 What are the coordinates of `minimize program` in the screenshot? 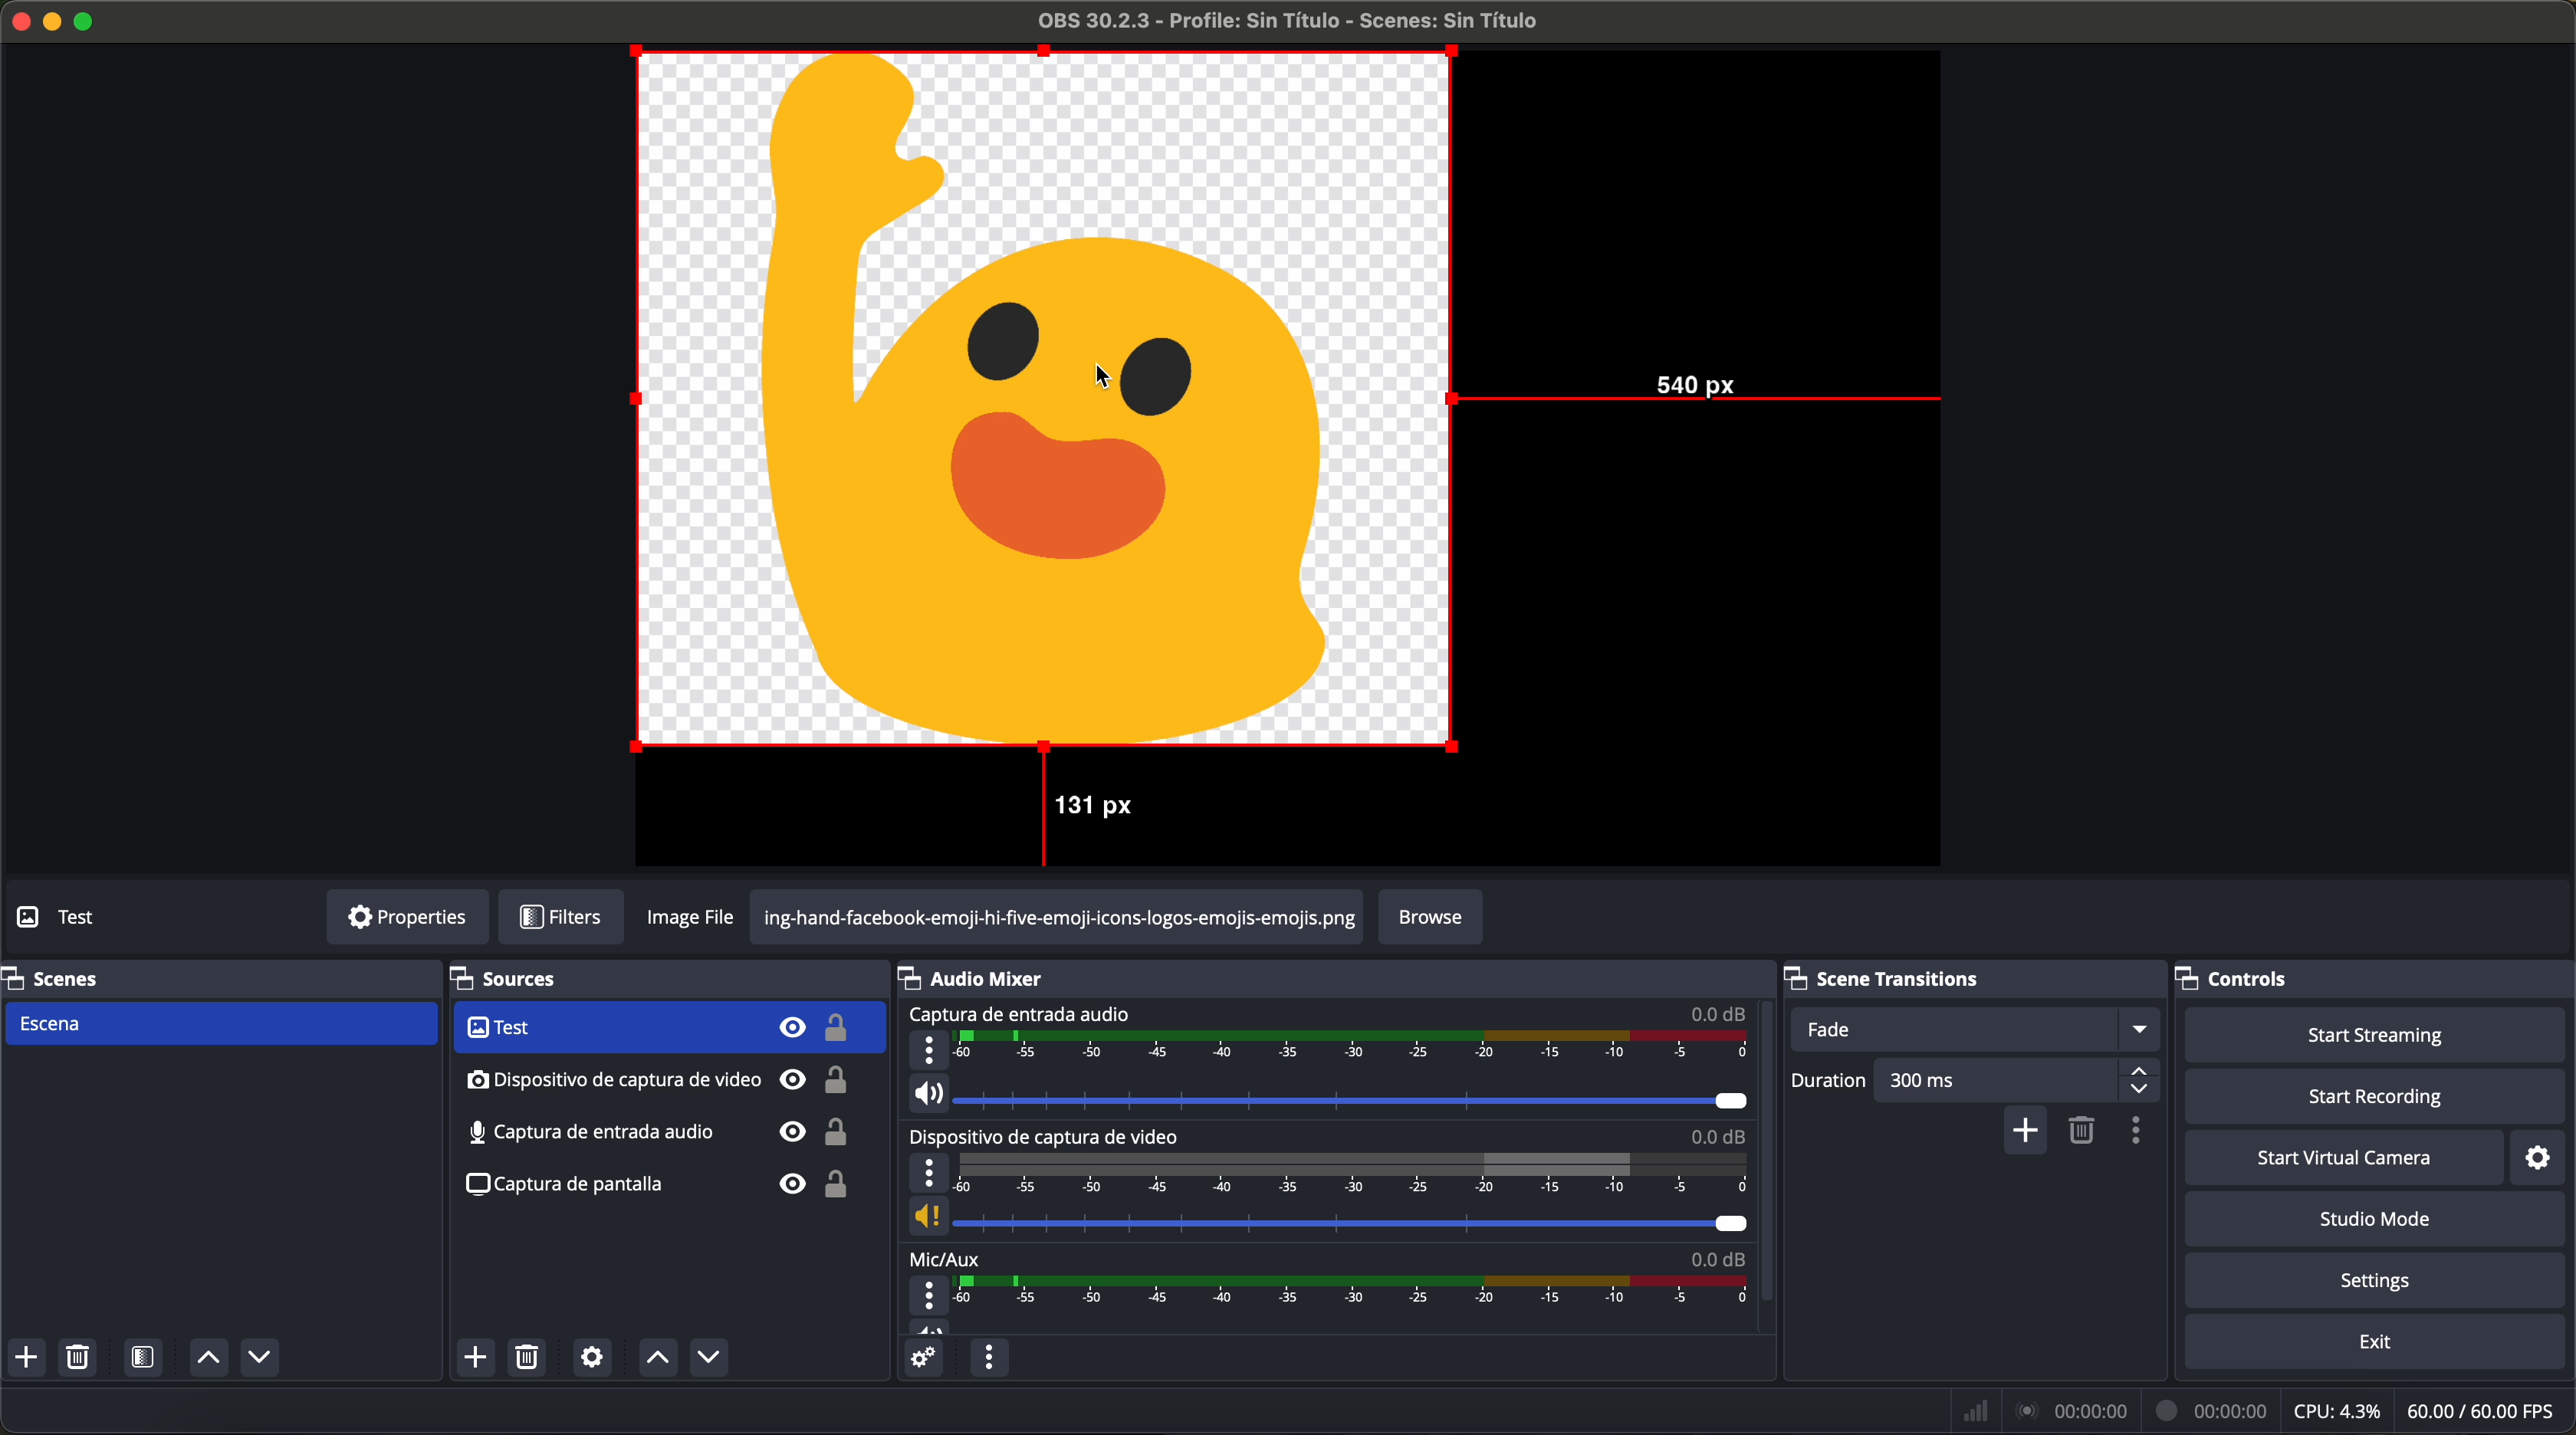 It's located at (53, 21).